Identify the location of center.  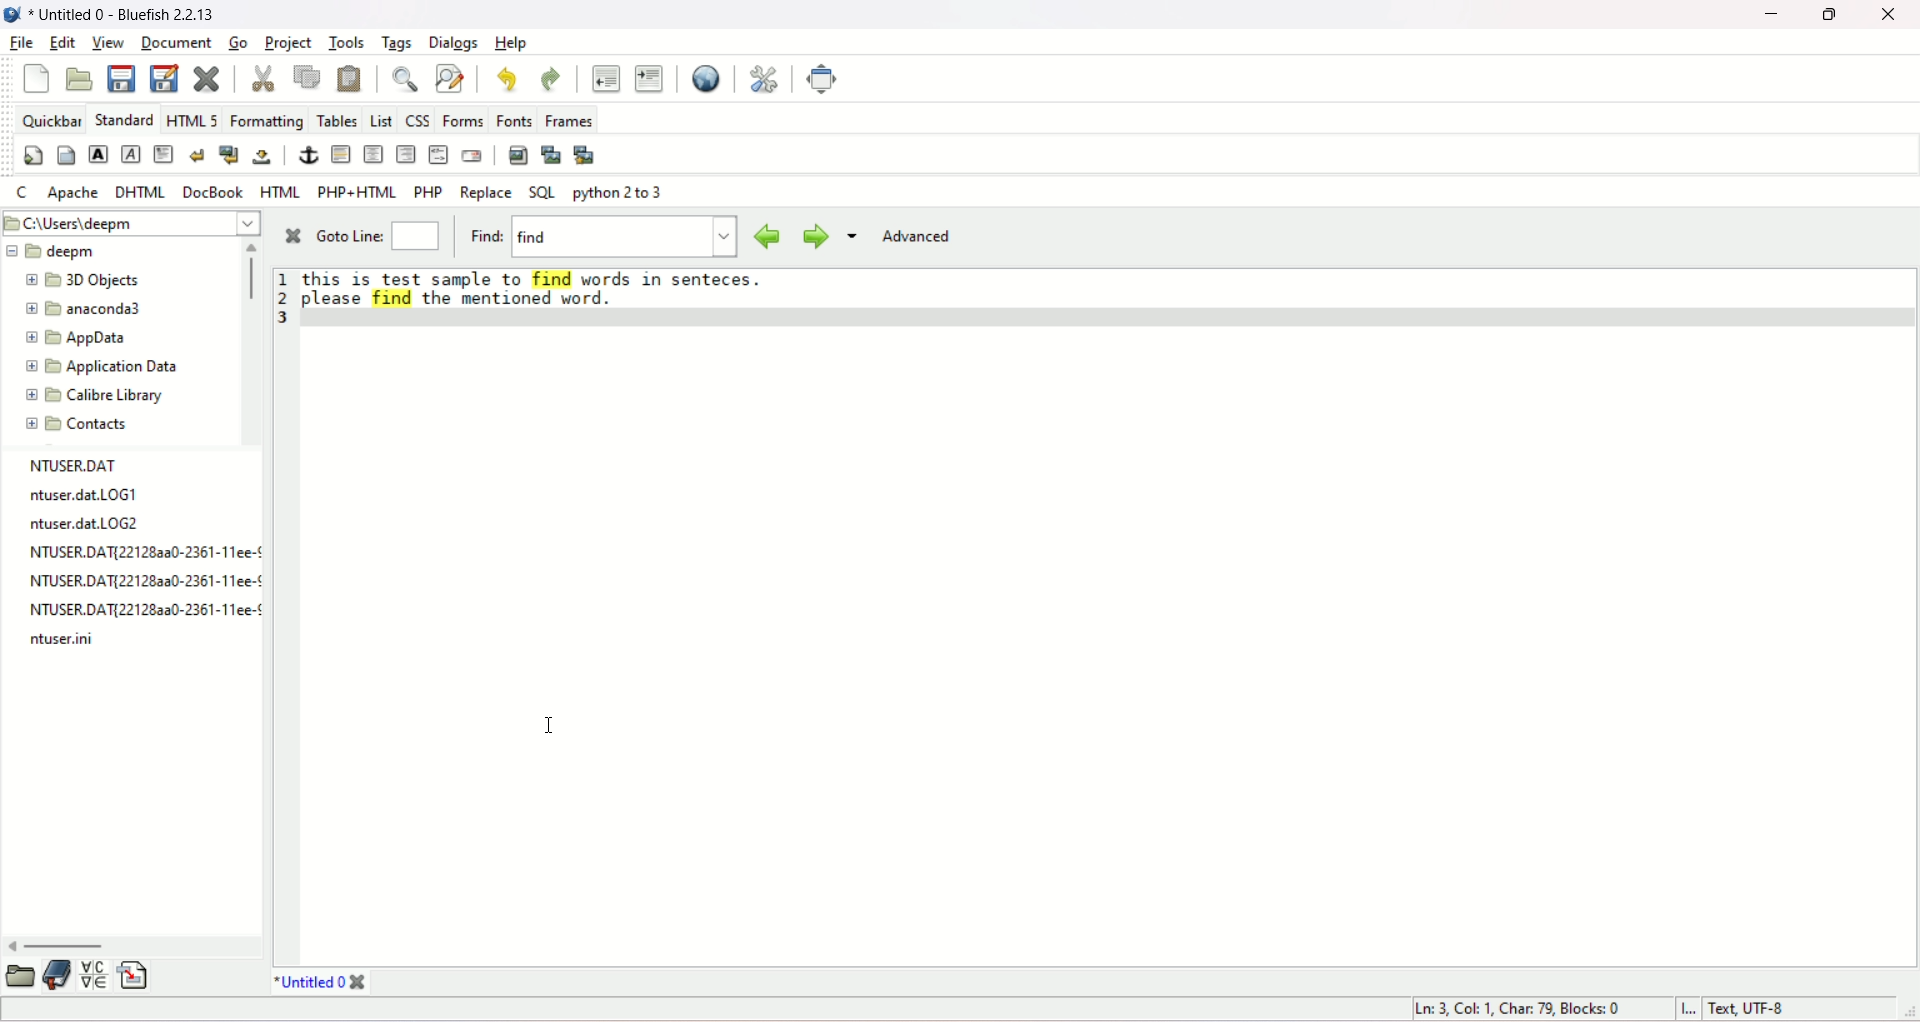
(373, 154).